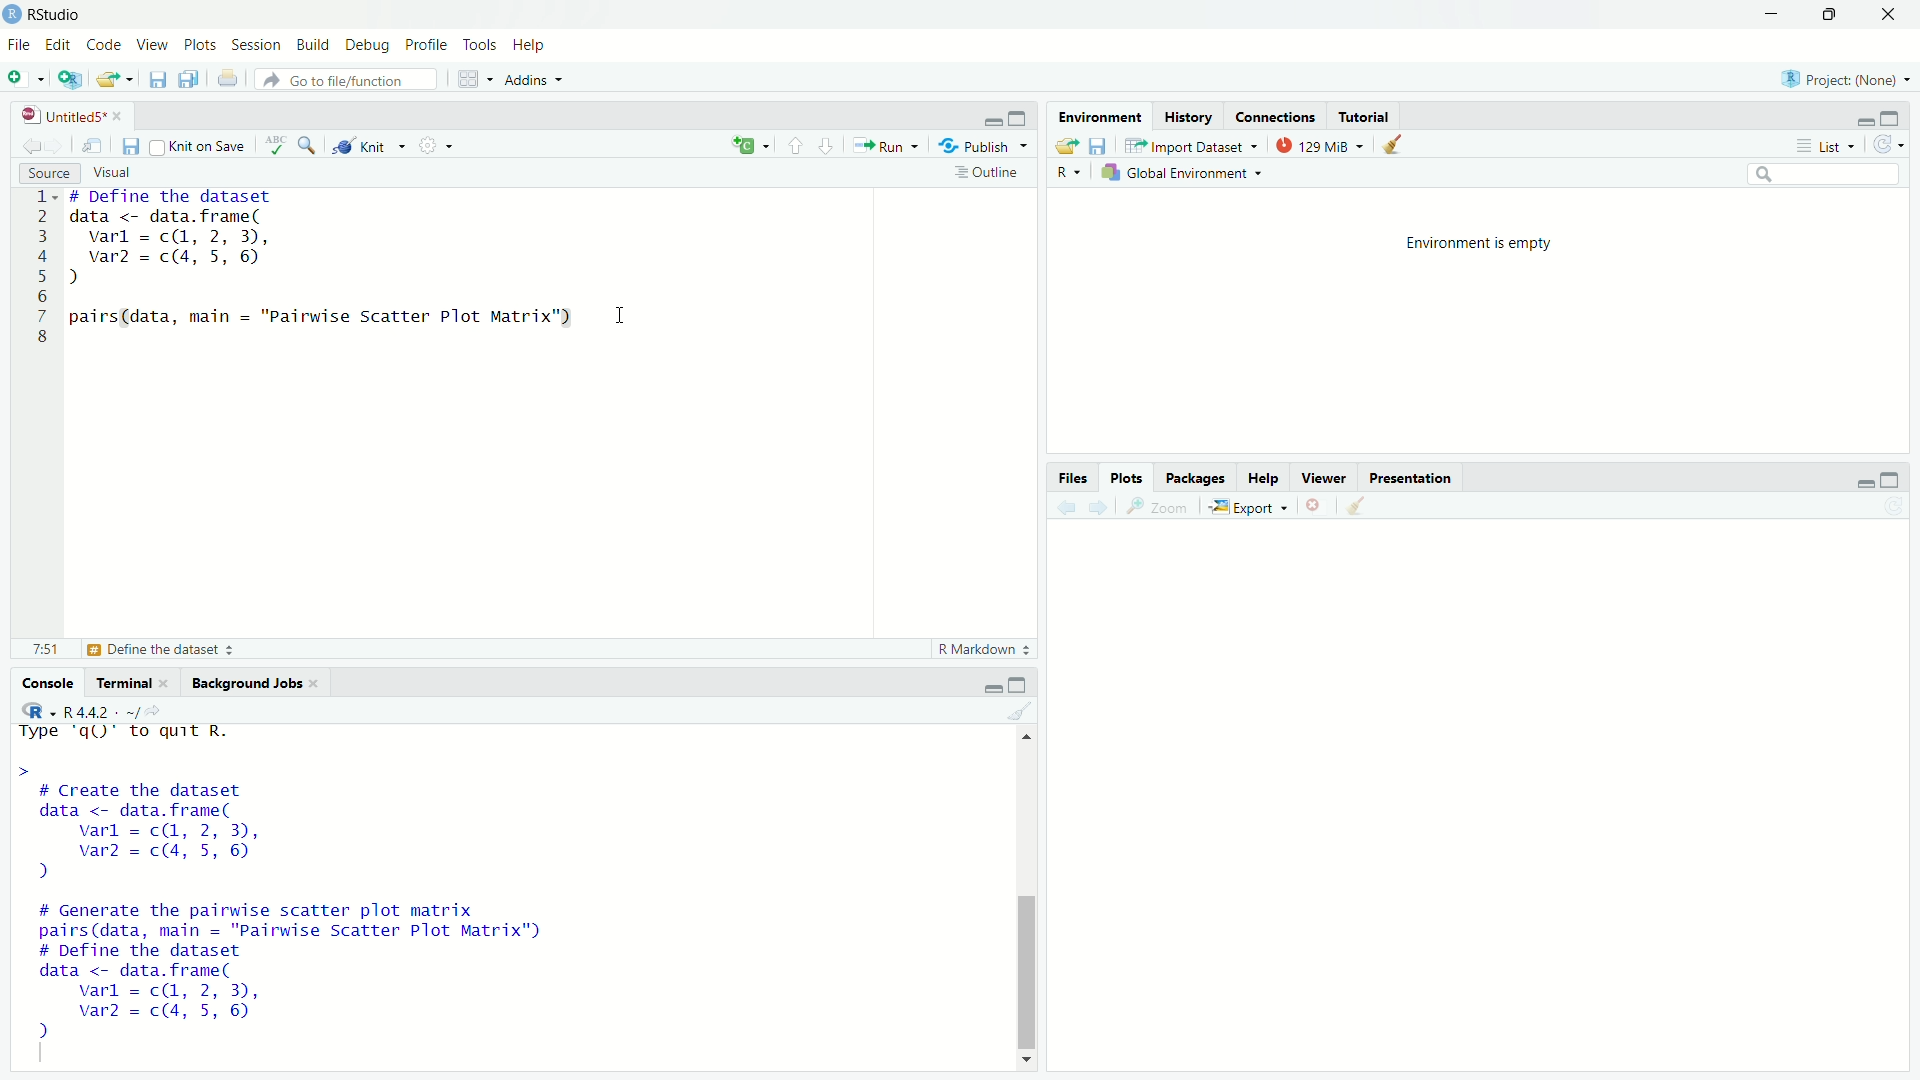 The image size is (1920, 1080). What do you see at coordinates (96, 144) in the screenshot?
I see `Show in new window` at bounding box center [96, 144].